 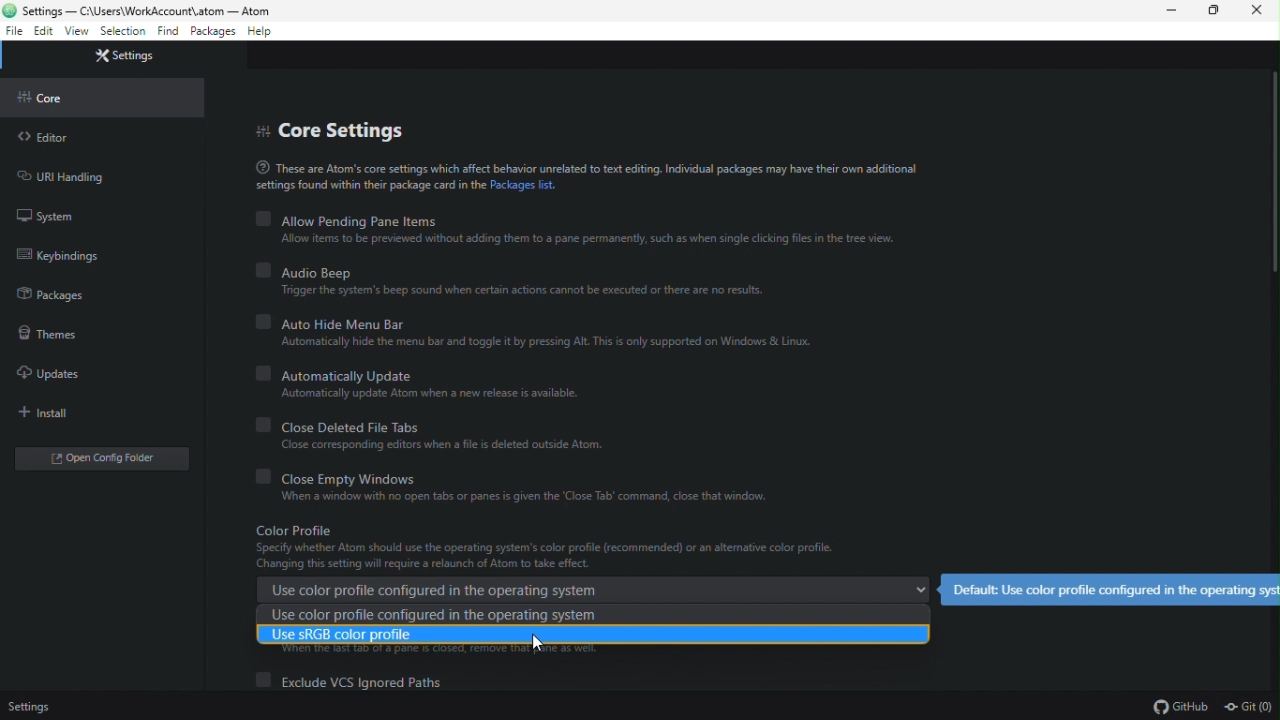 What do you see at coordinates (123, 33) in the screenshot?
I see `selection` at bounding box center [123, 33].